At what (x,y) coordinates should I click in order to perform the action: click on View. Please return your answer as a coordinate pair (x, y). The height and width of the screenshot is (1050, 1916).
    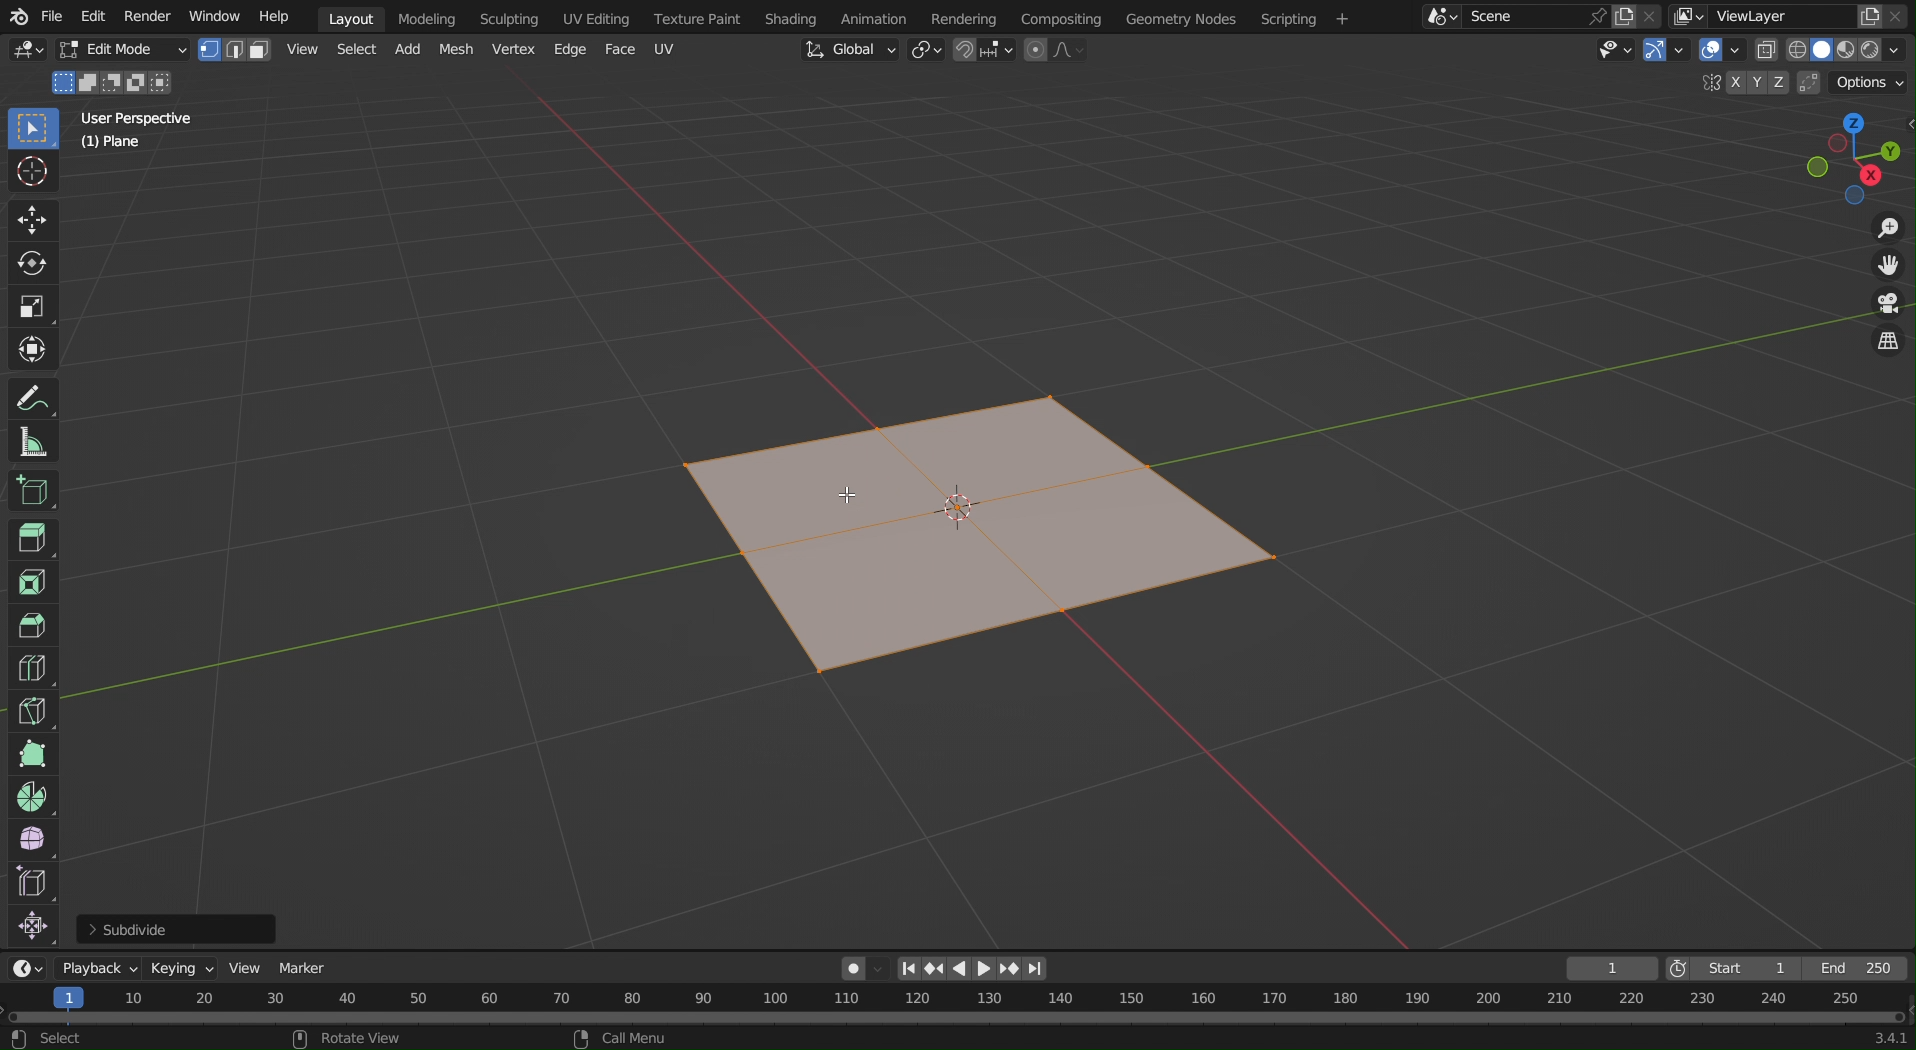
    Looking at the image, I should click on (248, 968).